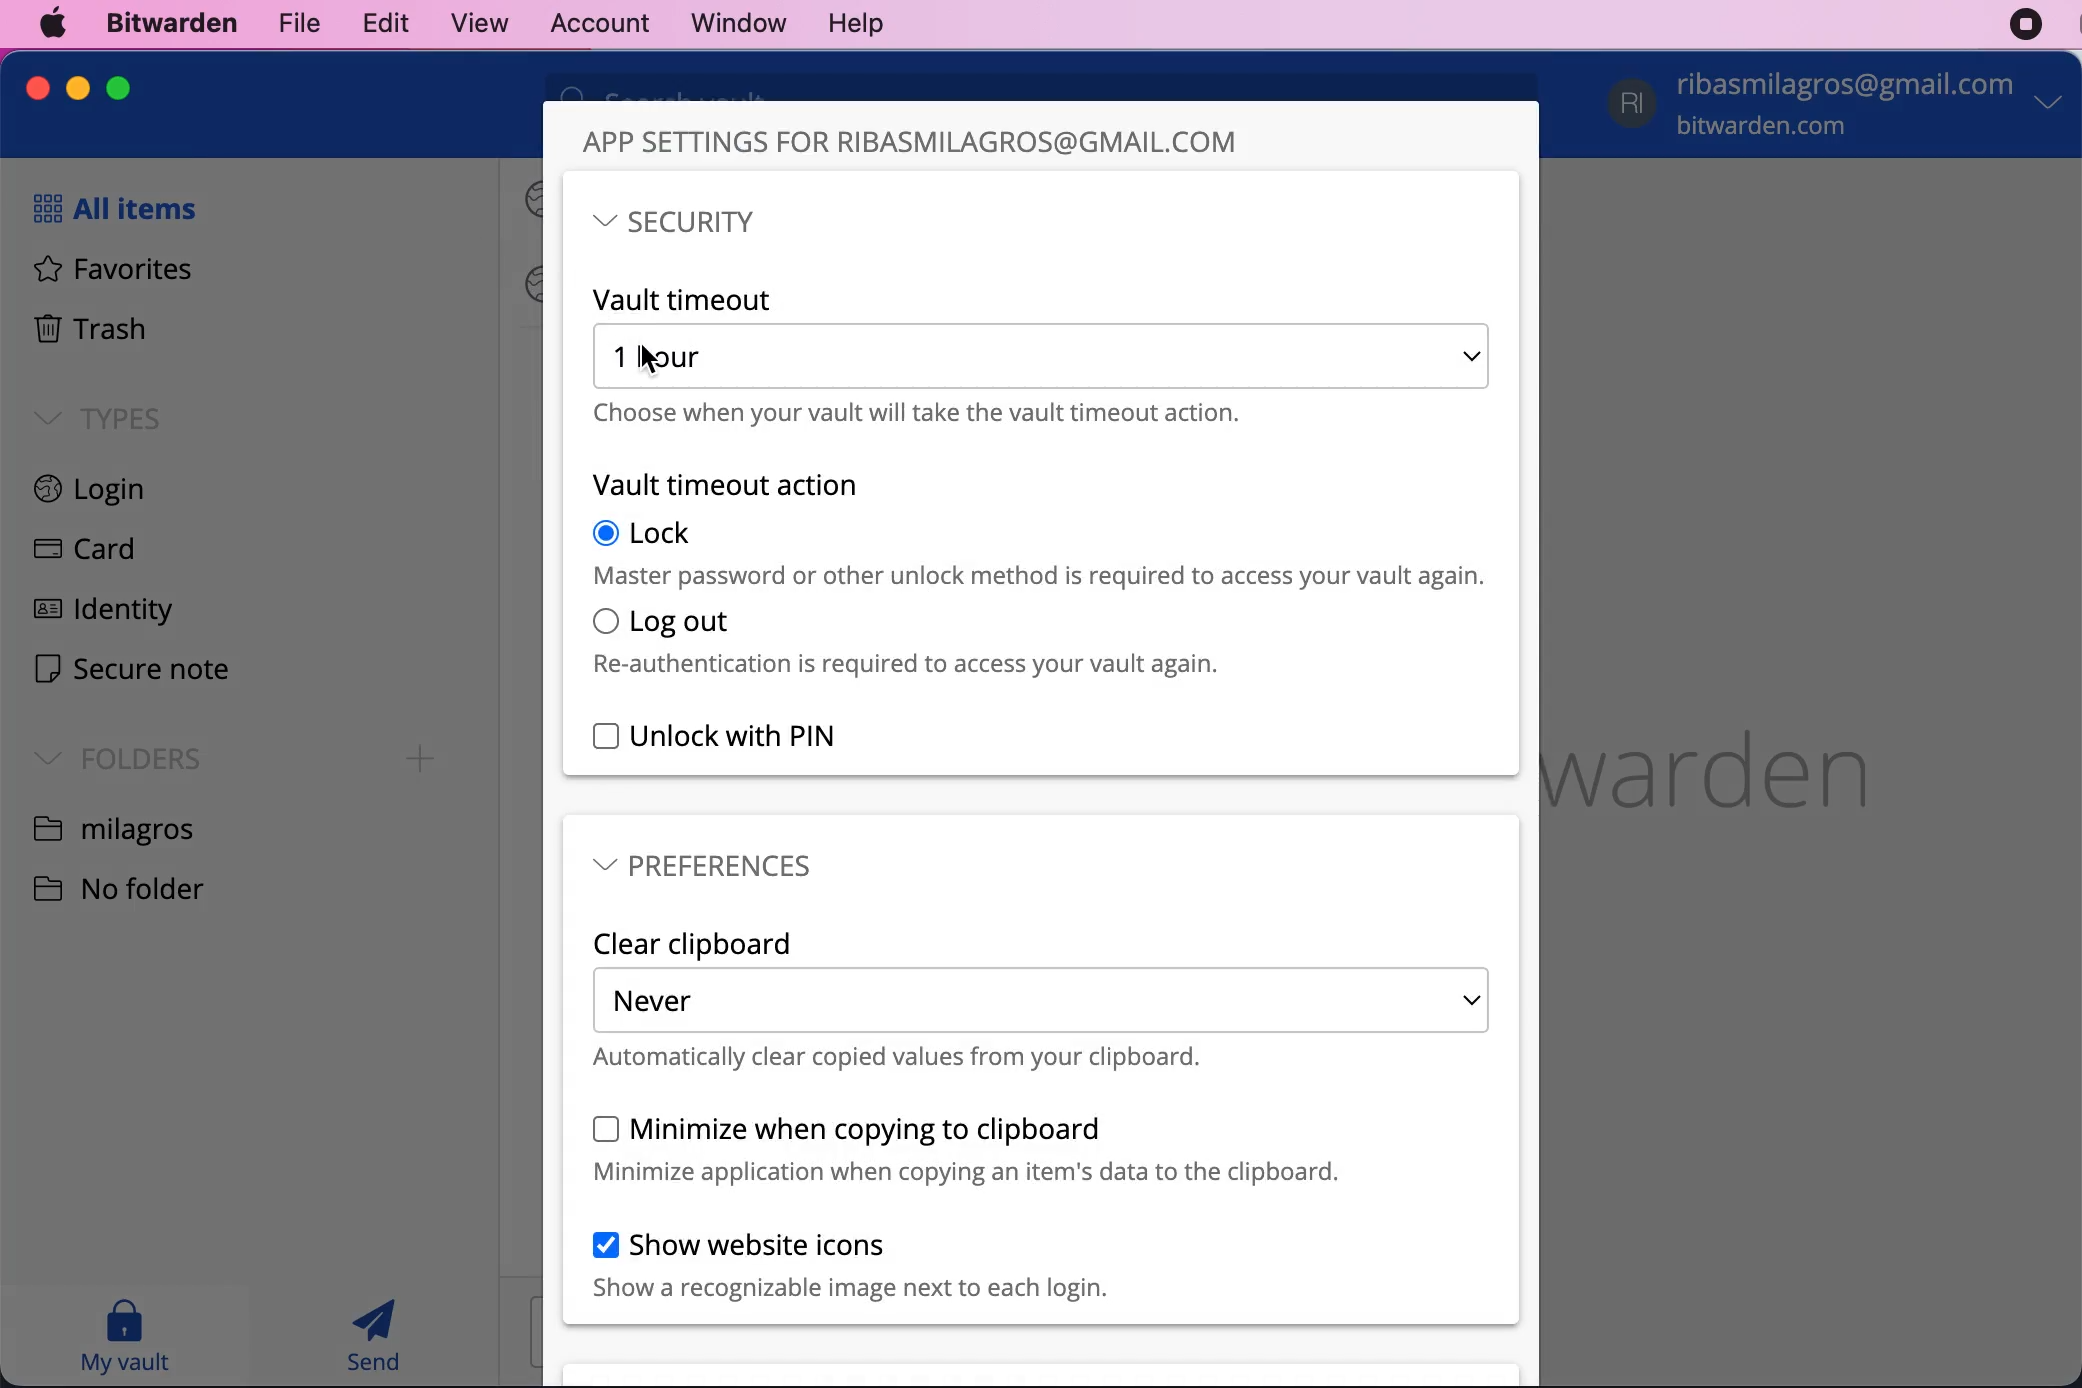  Describe the element at coordinates (88, 332) in the screenshot. I see `trash` at that location.